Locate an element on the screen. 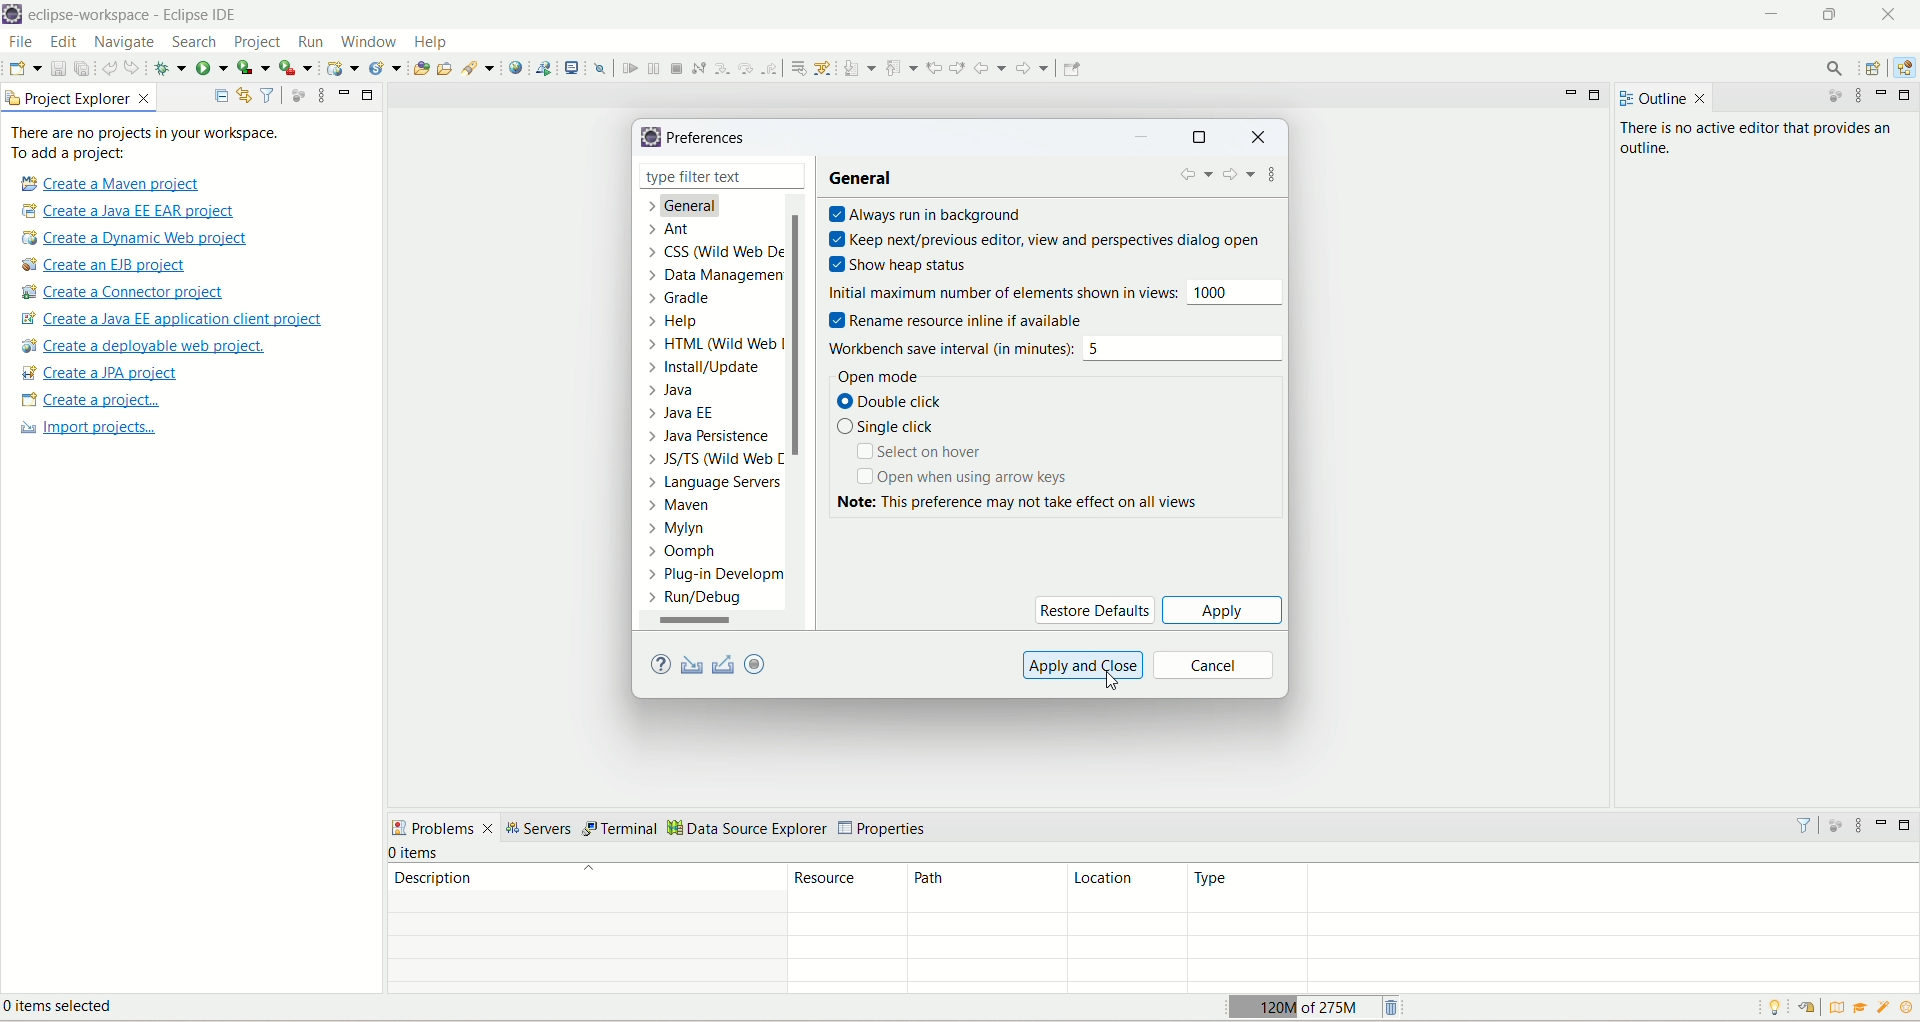 The image size is (1920, 1022). rename resource inline if available is located at coordinates (970, 320).